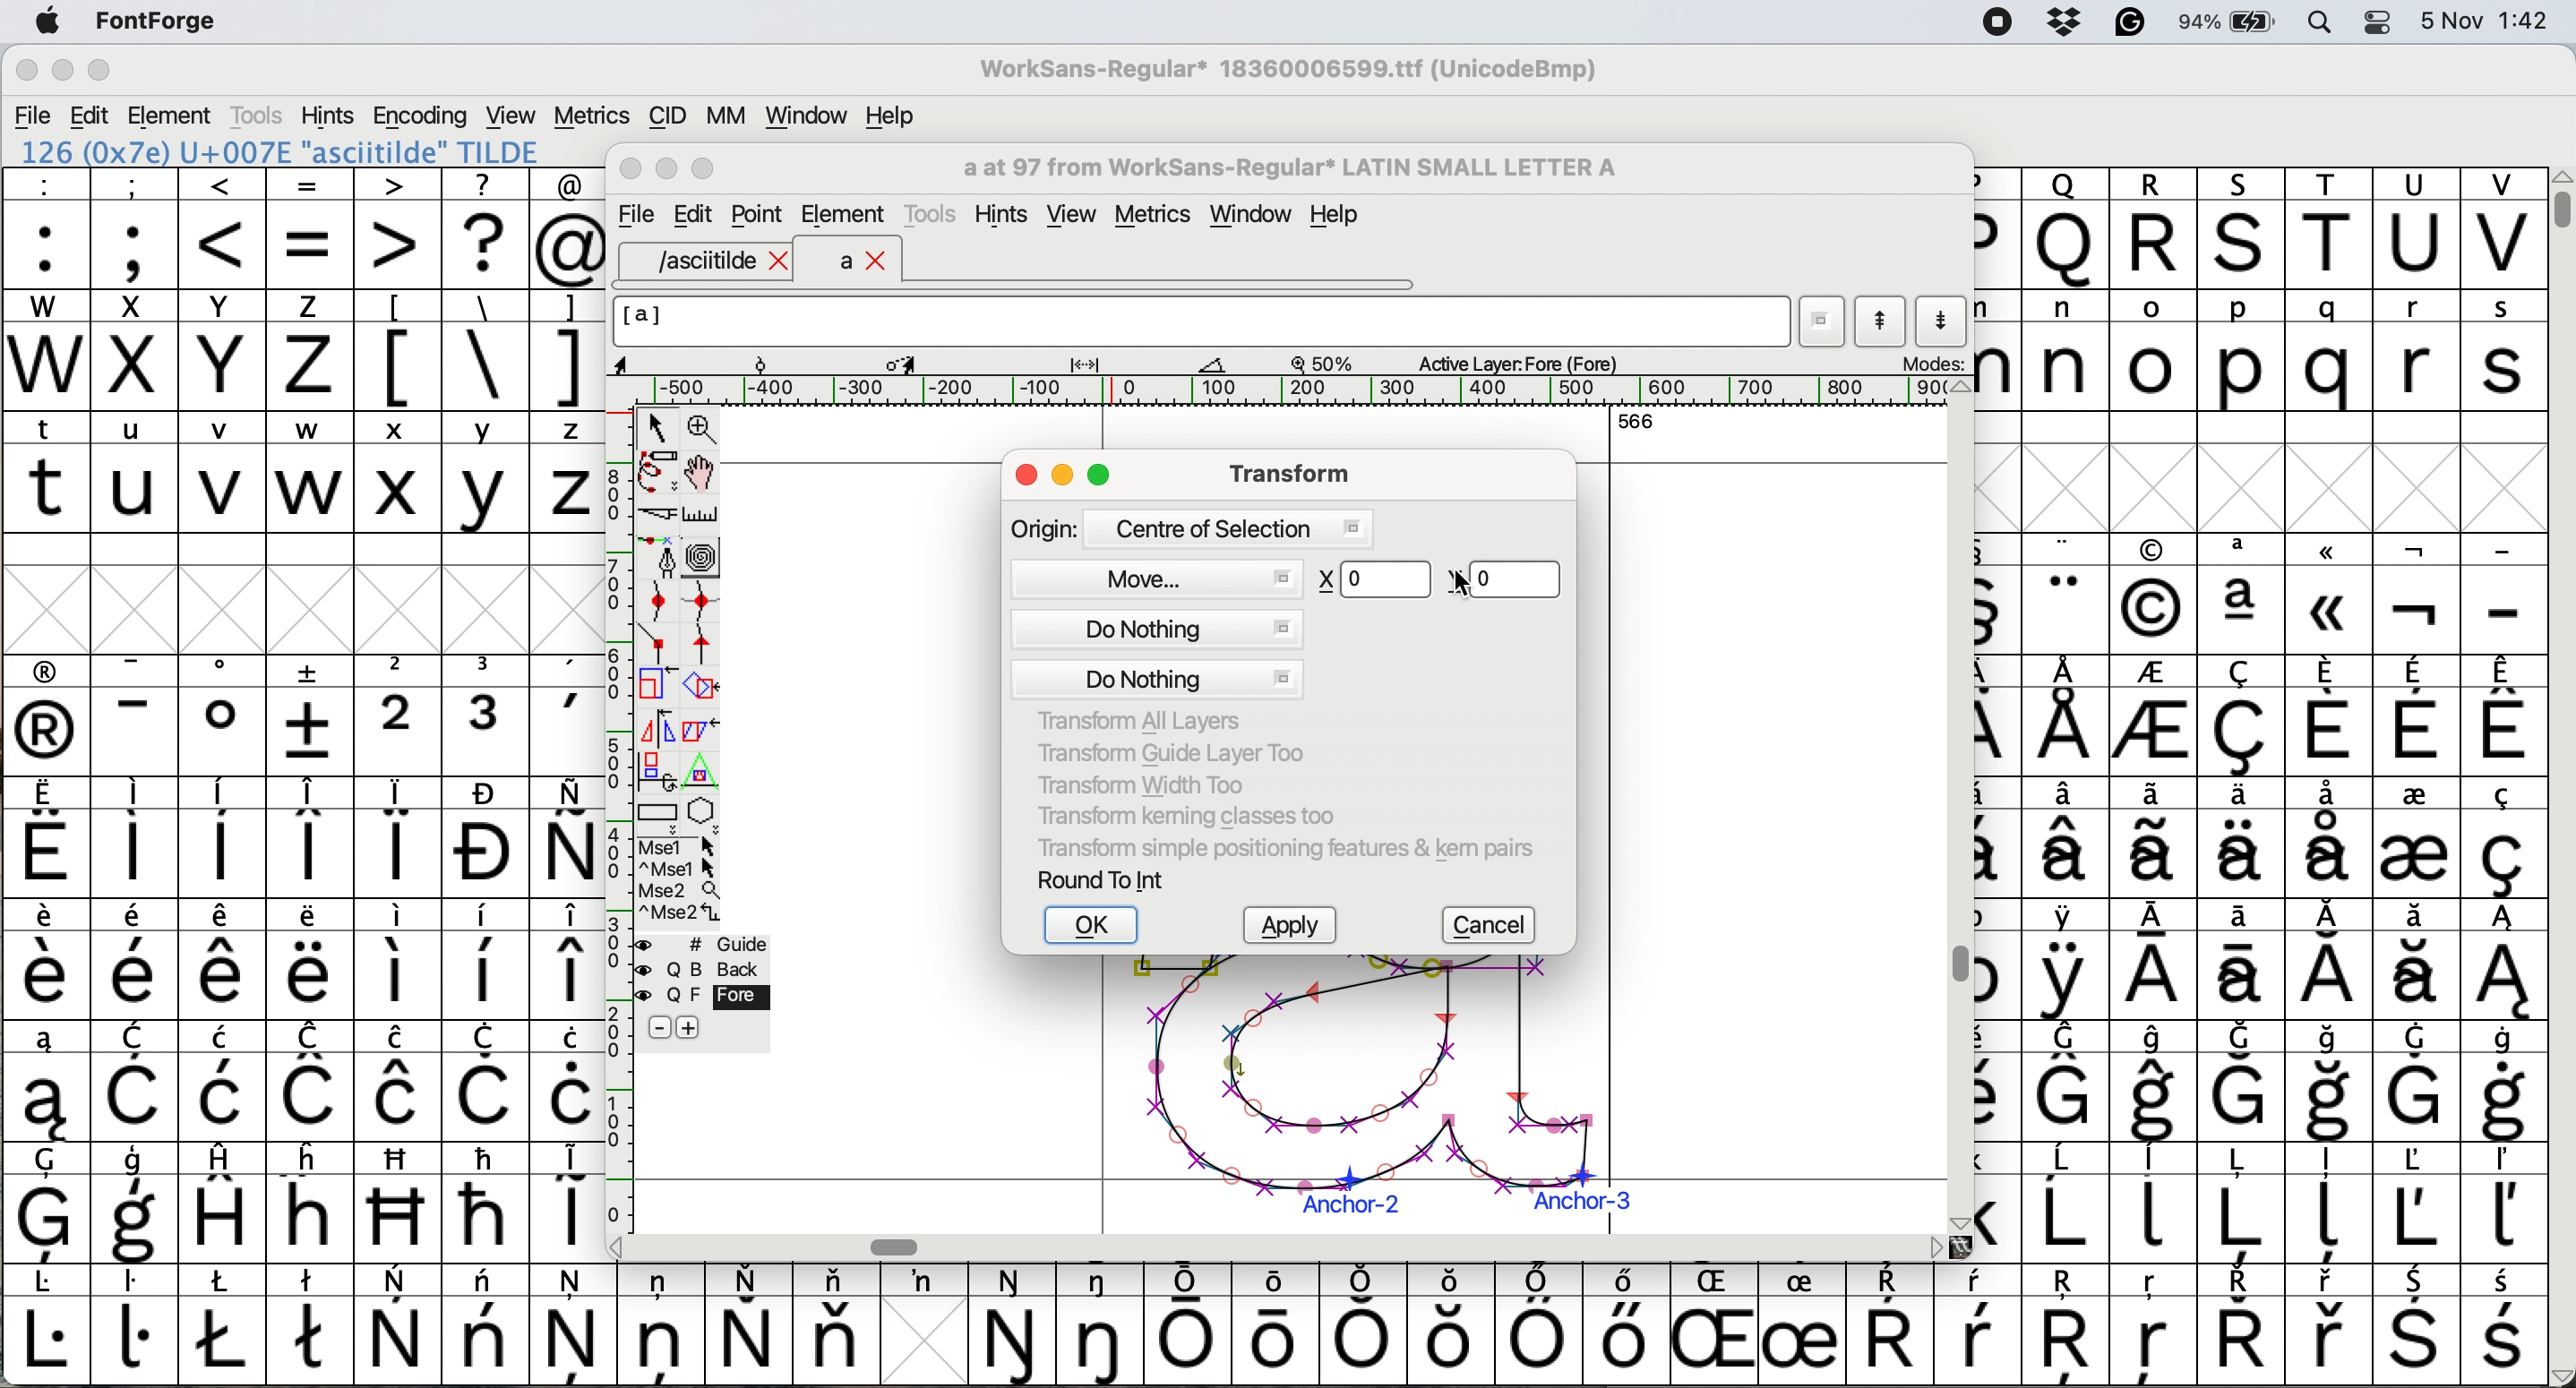  Describe the element at coordinates (1995, 24) in the screenshot. I see `screen recorder` at that location.